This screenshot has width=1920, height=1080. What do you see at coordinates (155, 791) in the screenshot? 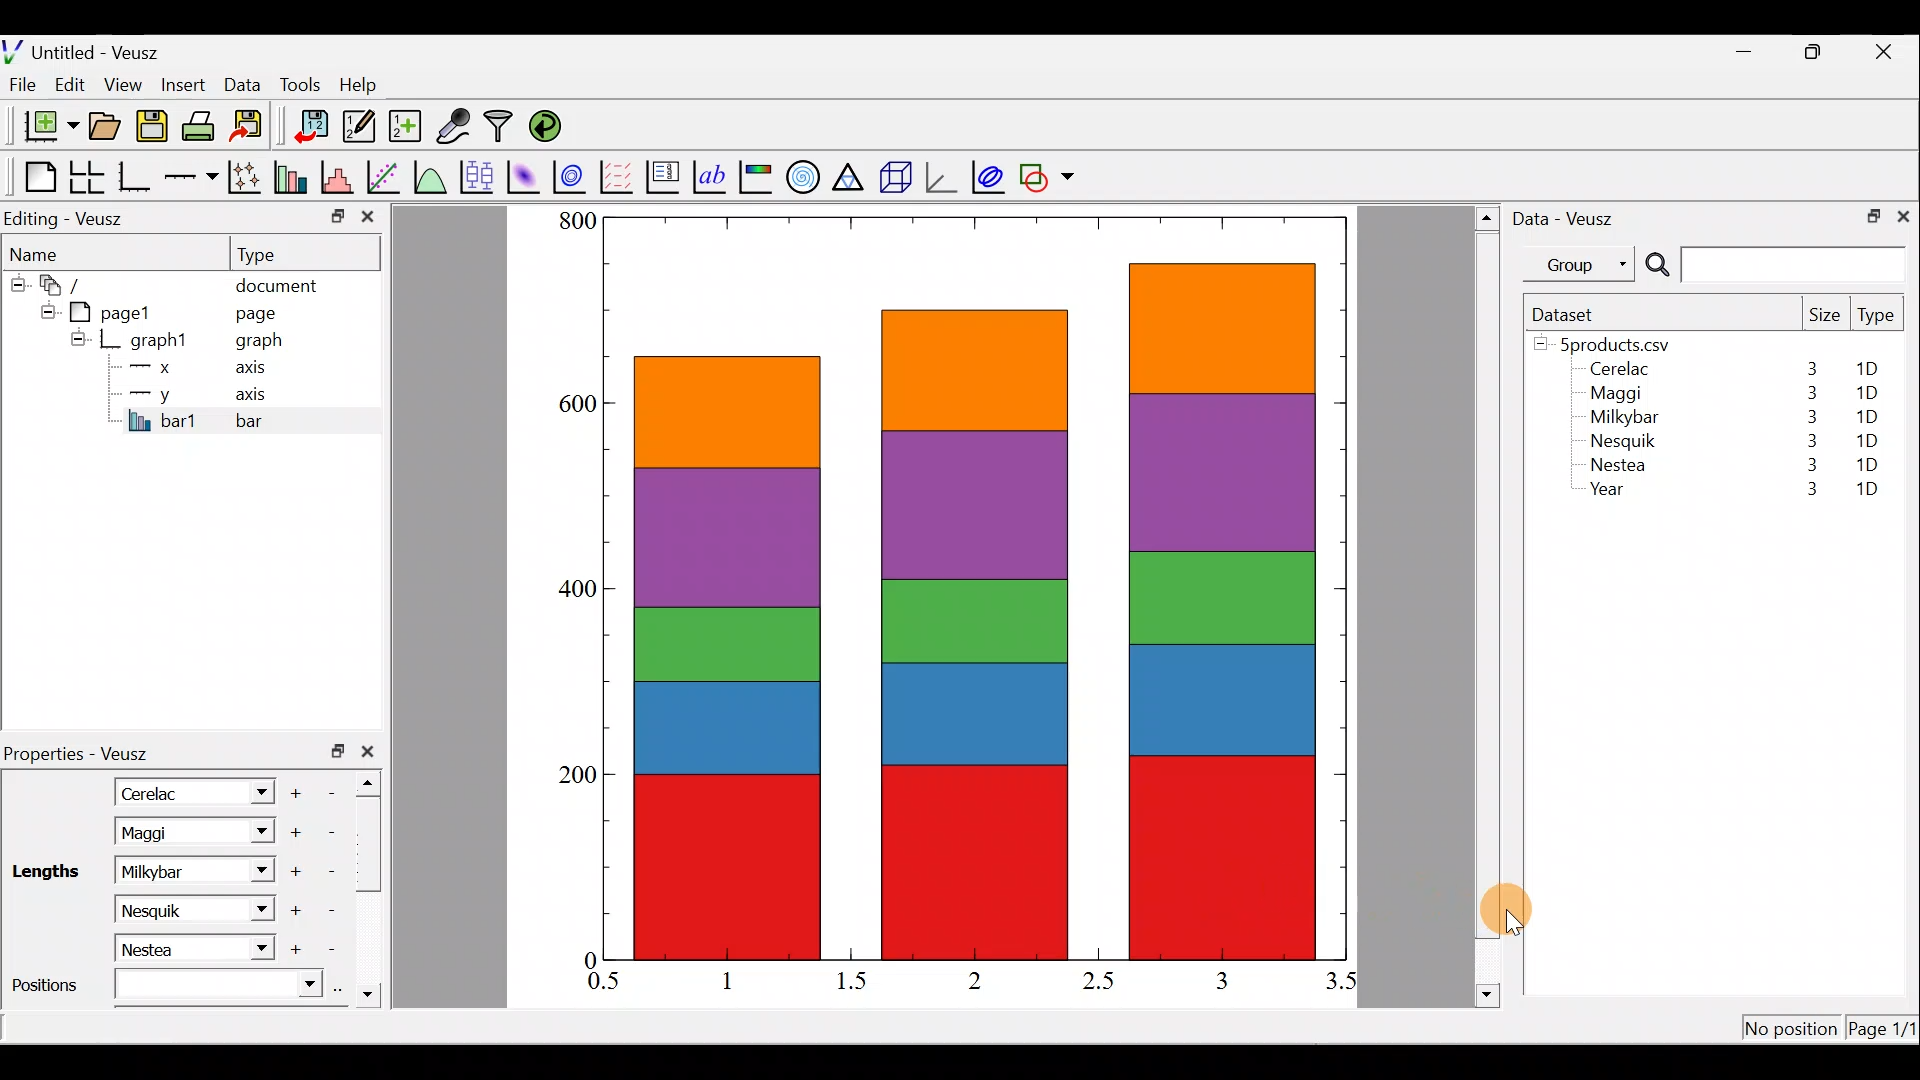
I see `Cerelac` at bounding box center [155, 791].